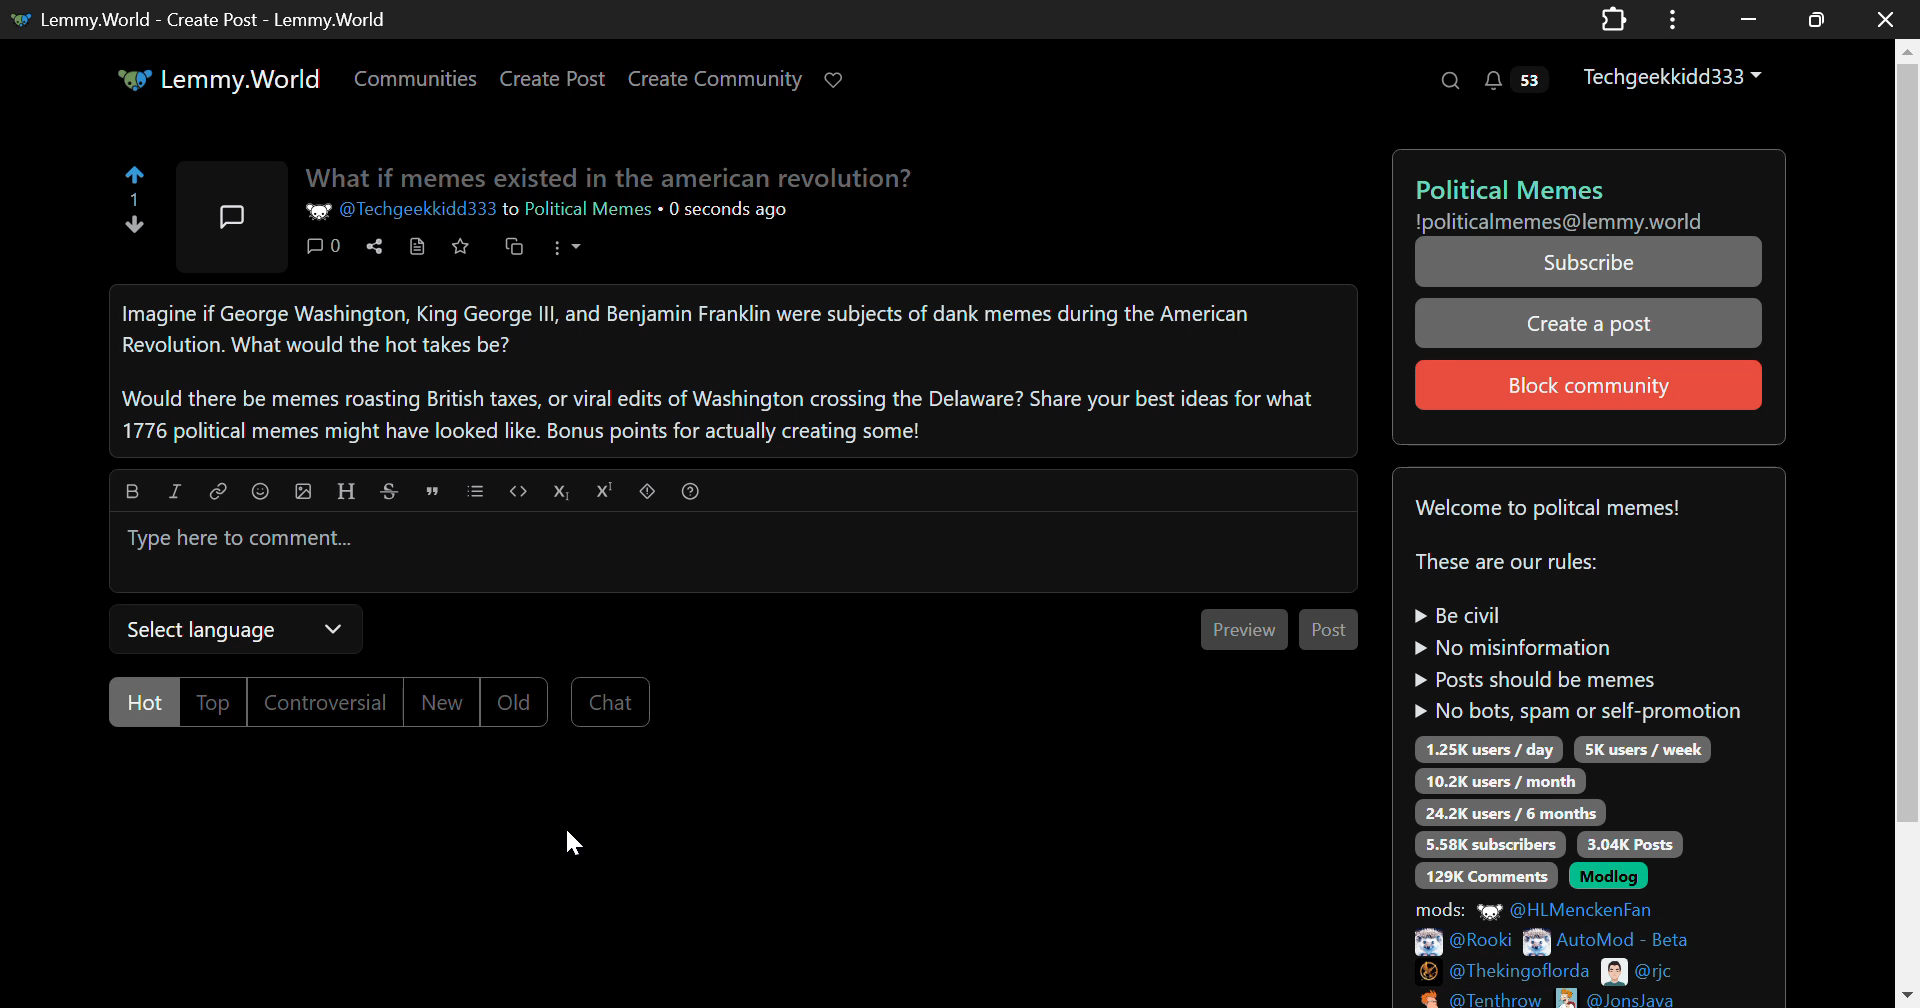 This screenshot has height=1008, width=1920. I want to click on Comment Counter, so click(329, 251).